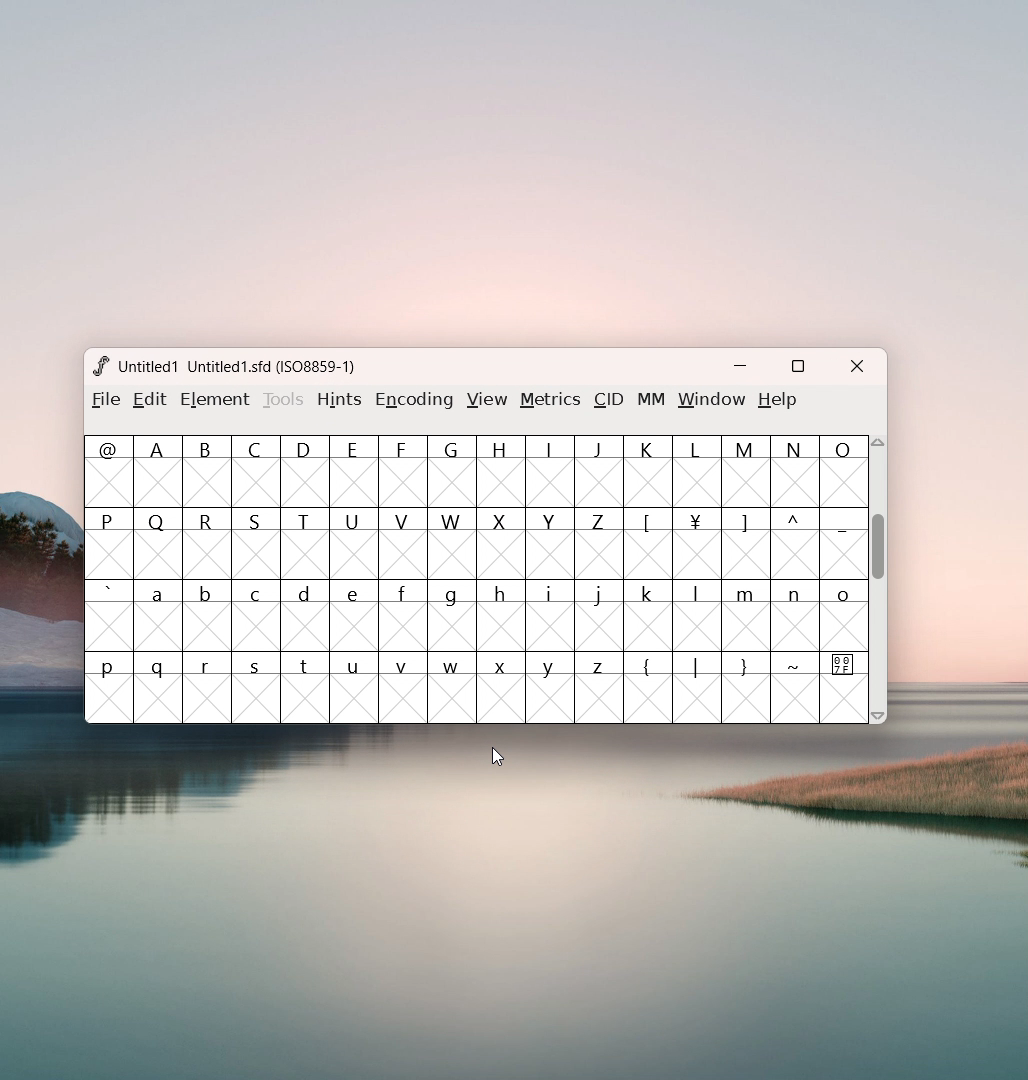 The width and height of the screenshot is (1028, 1080). What do you see at coordinates (711, 402) in the screenshot?
I see `window` at bounding box center [711, 402].